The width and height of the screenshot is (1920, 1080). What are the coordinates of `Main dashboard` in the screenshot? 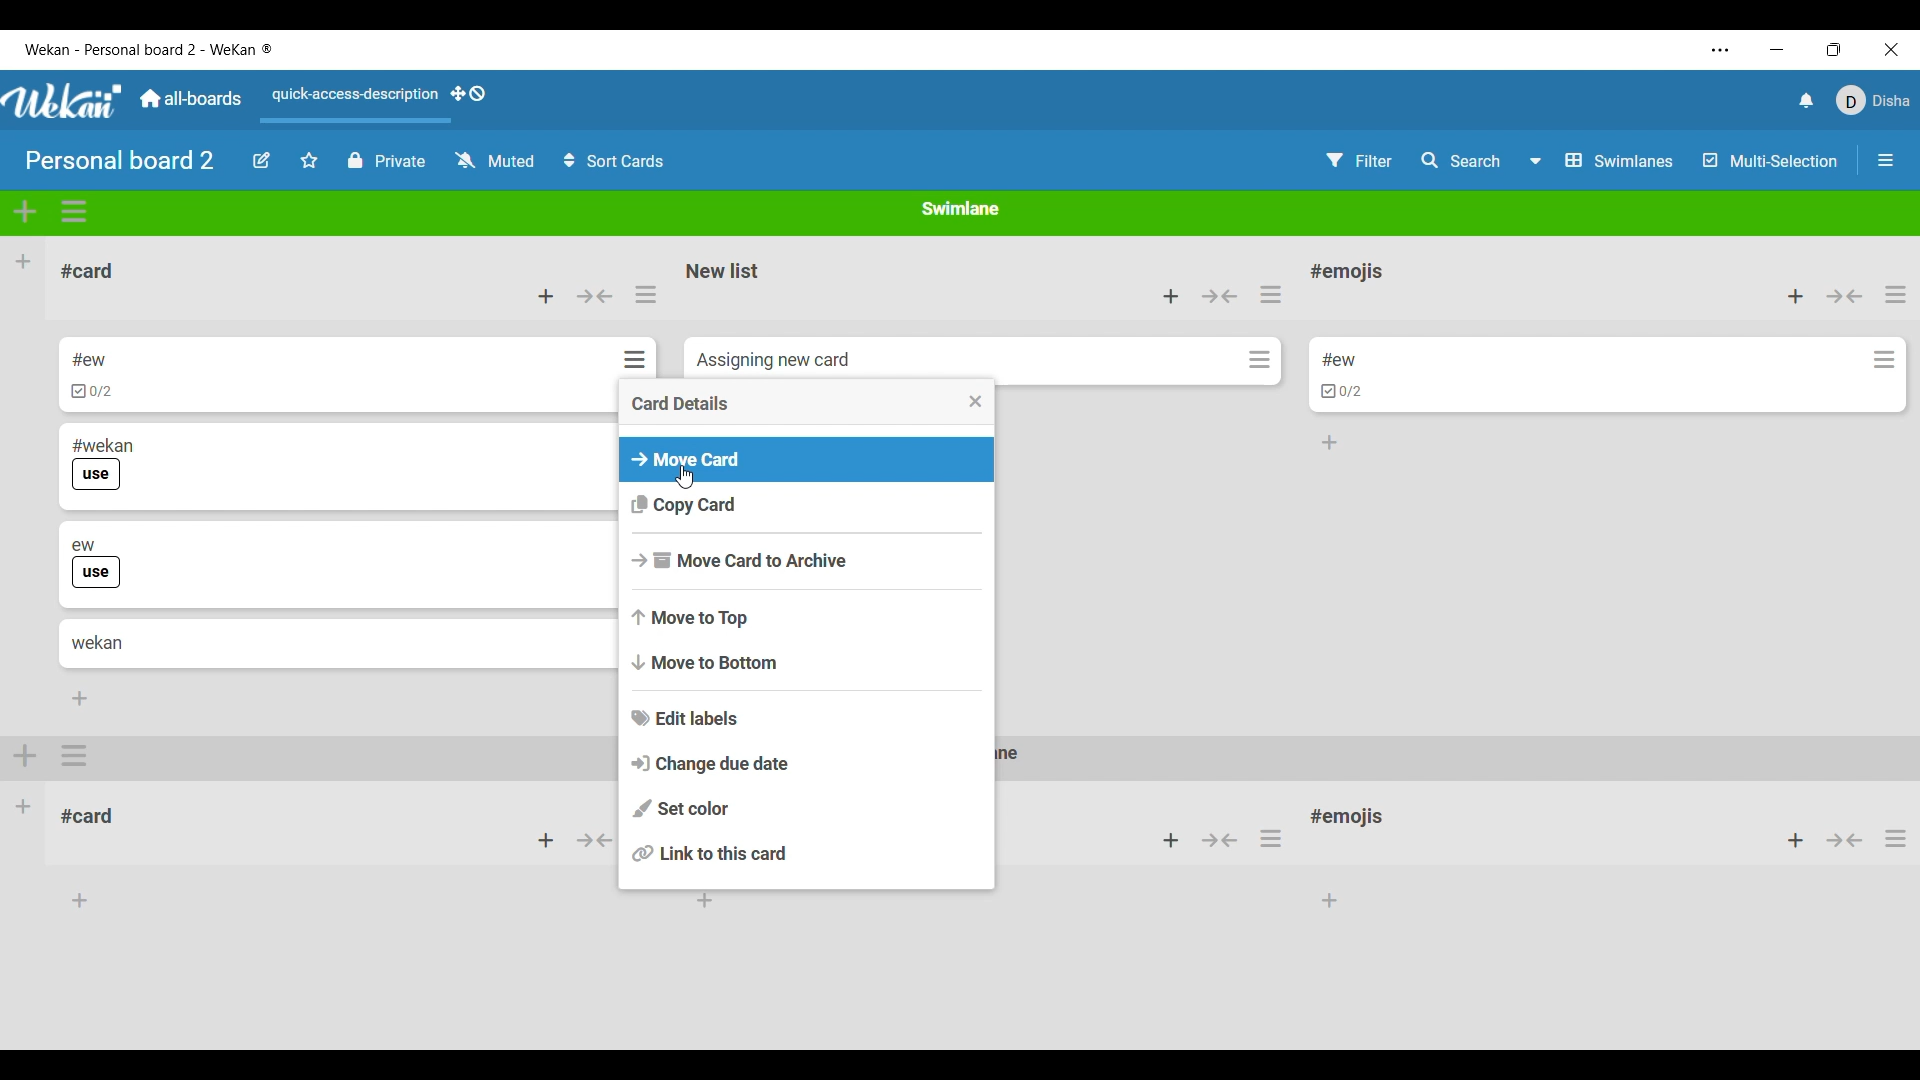 It's located at (189, 98).